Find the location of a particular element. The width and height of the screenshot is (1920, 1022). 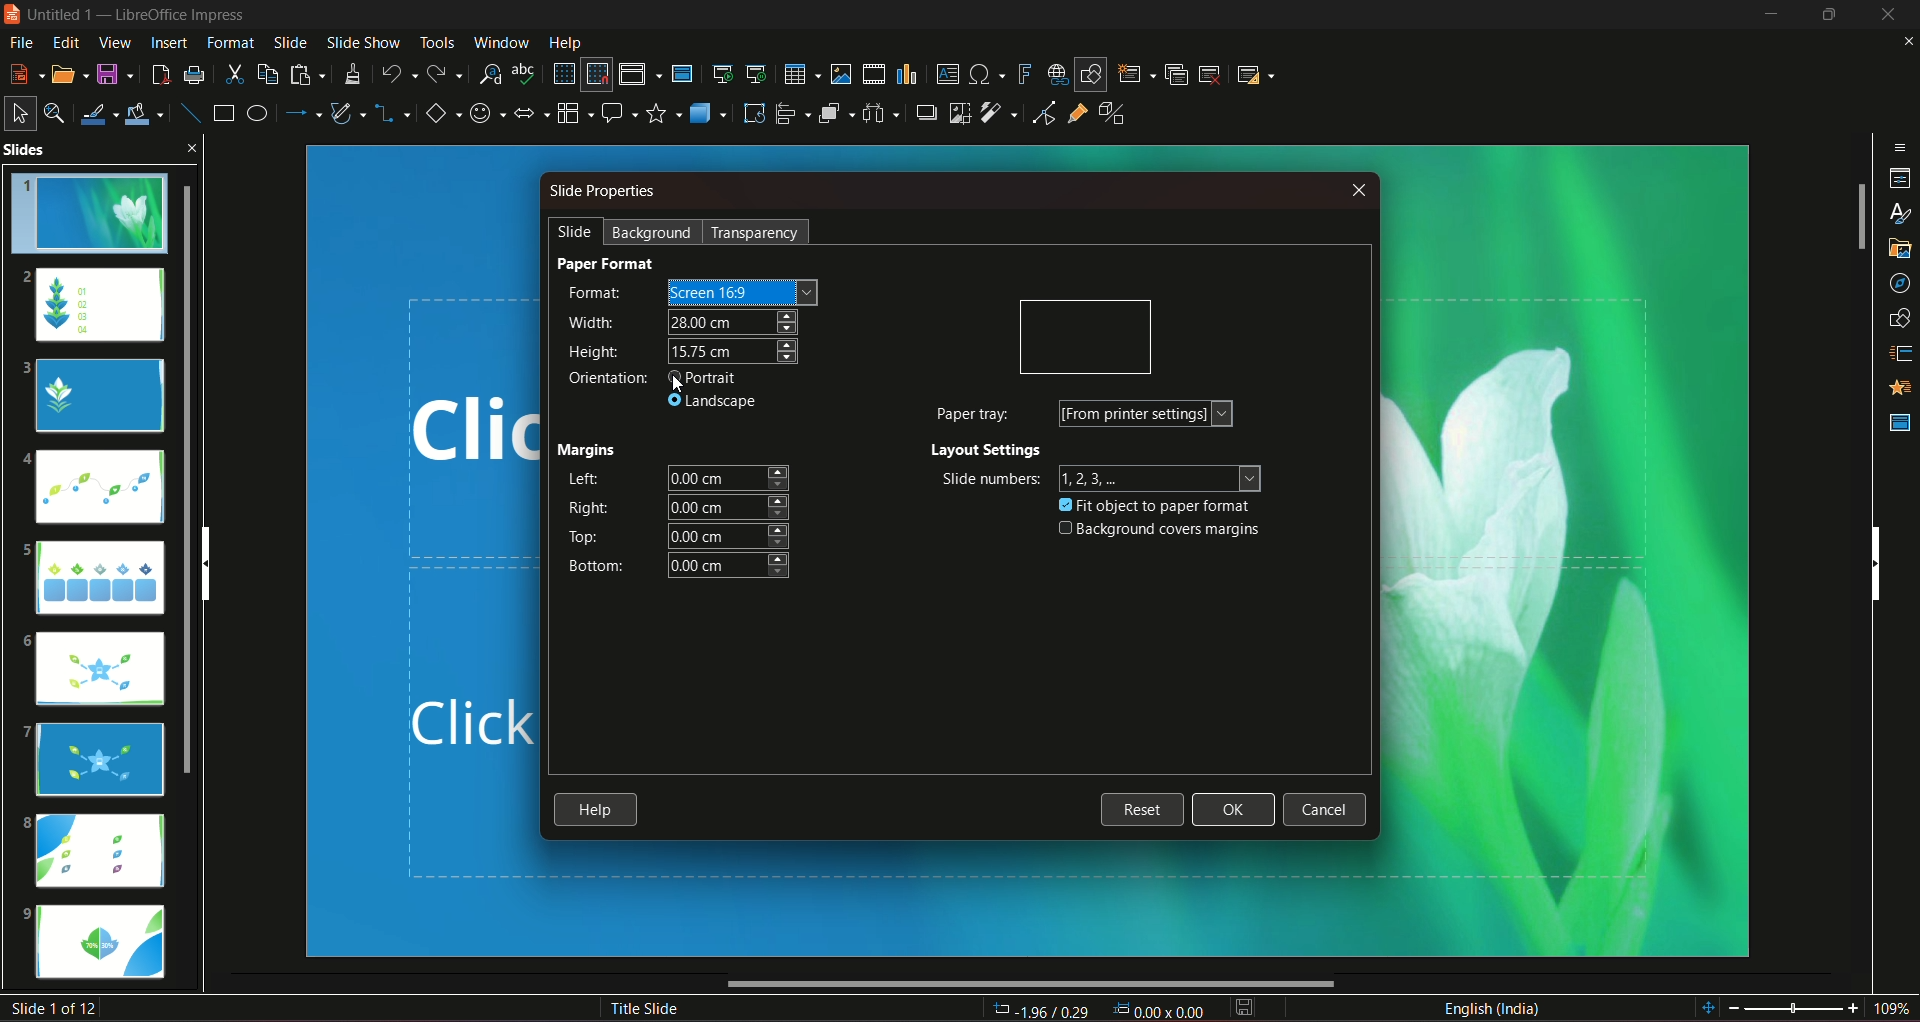

close is located at coordinates (1355, 191).